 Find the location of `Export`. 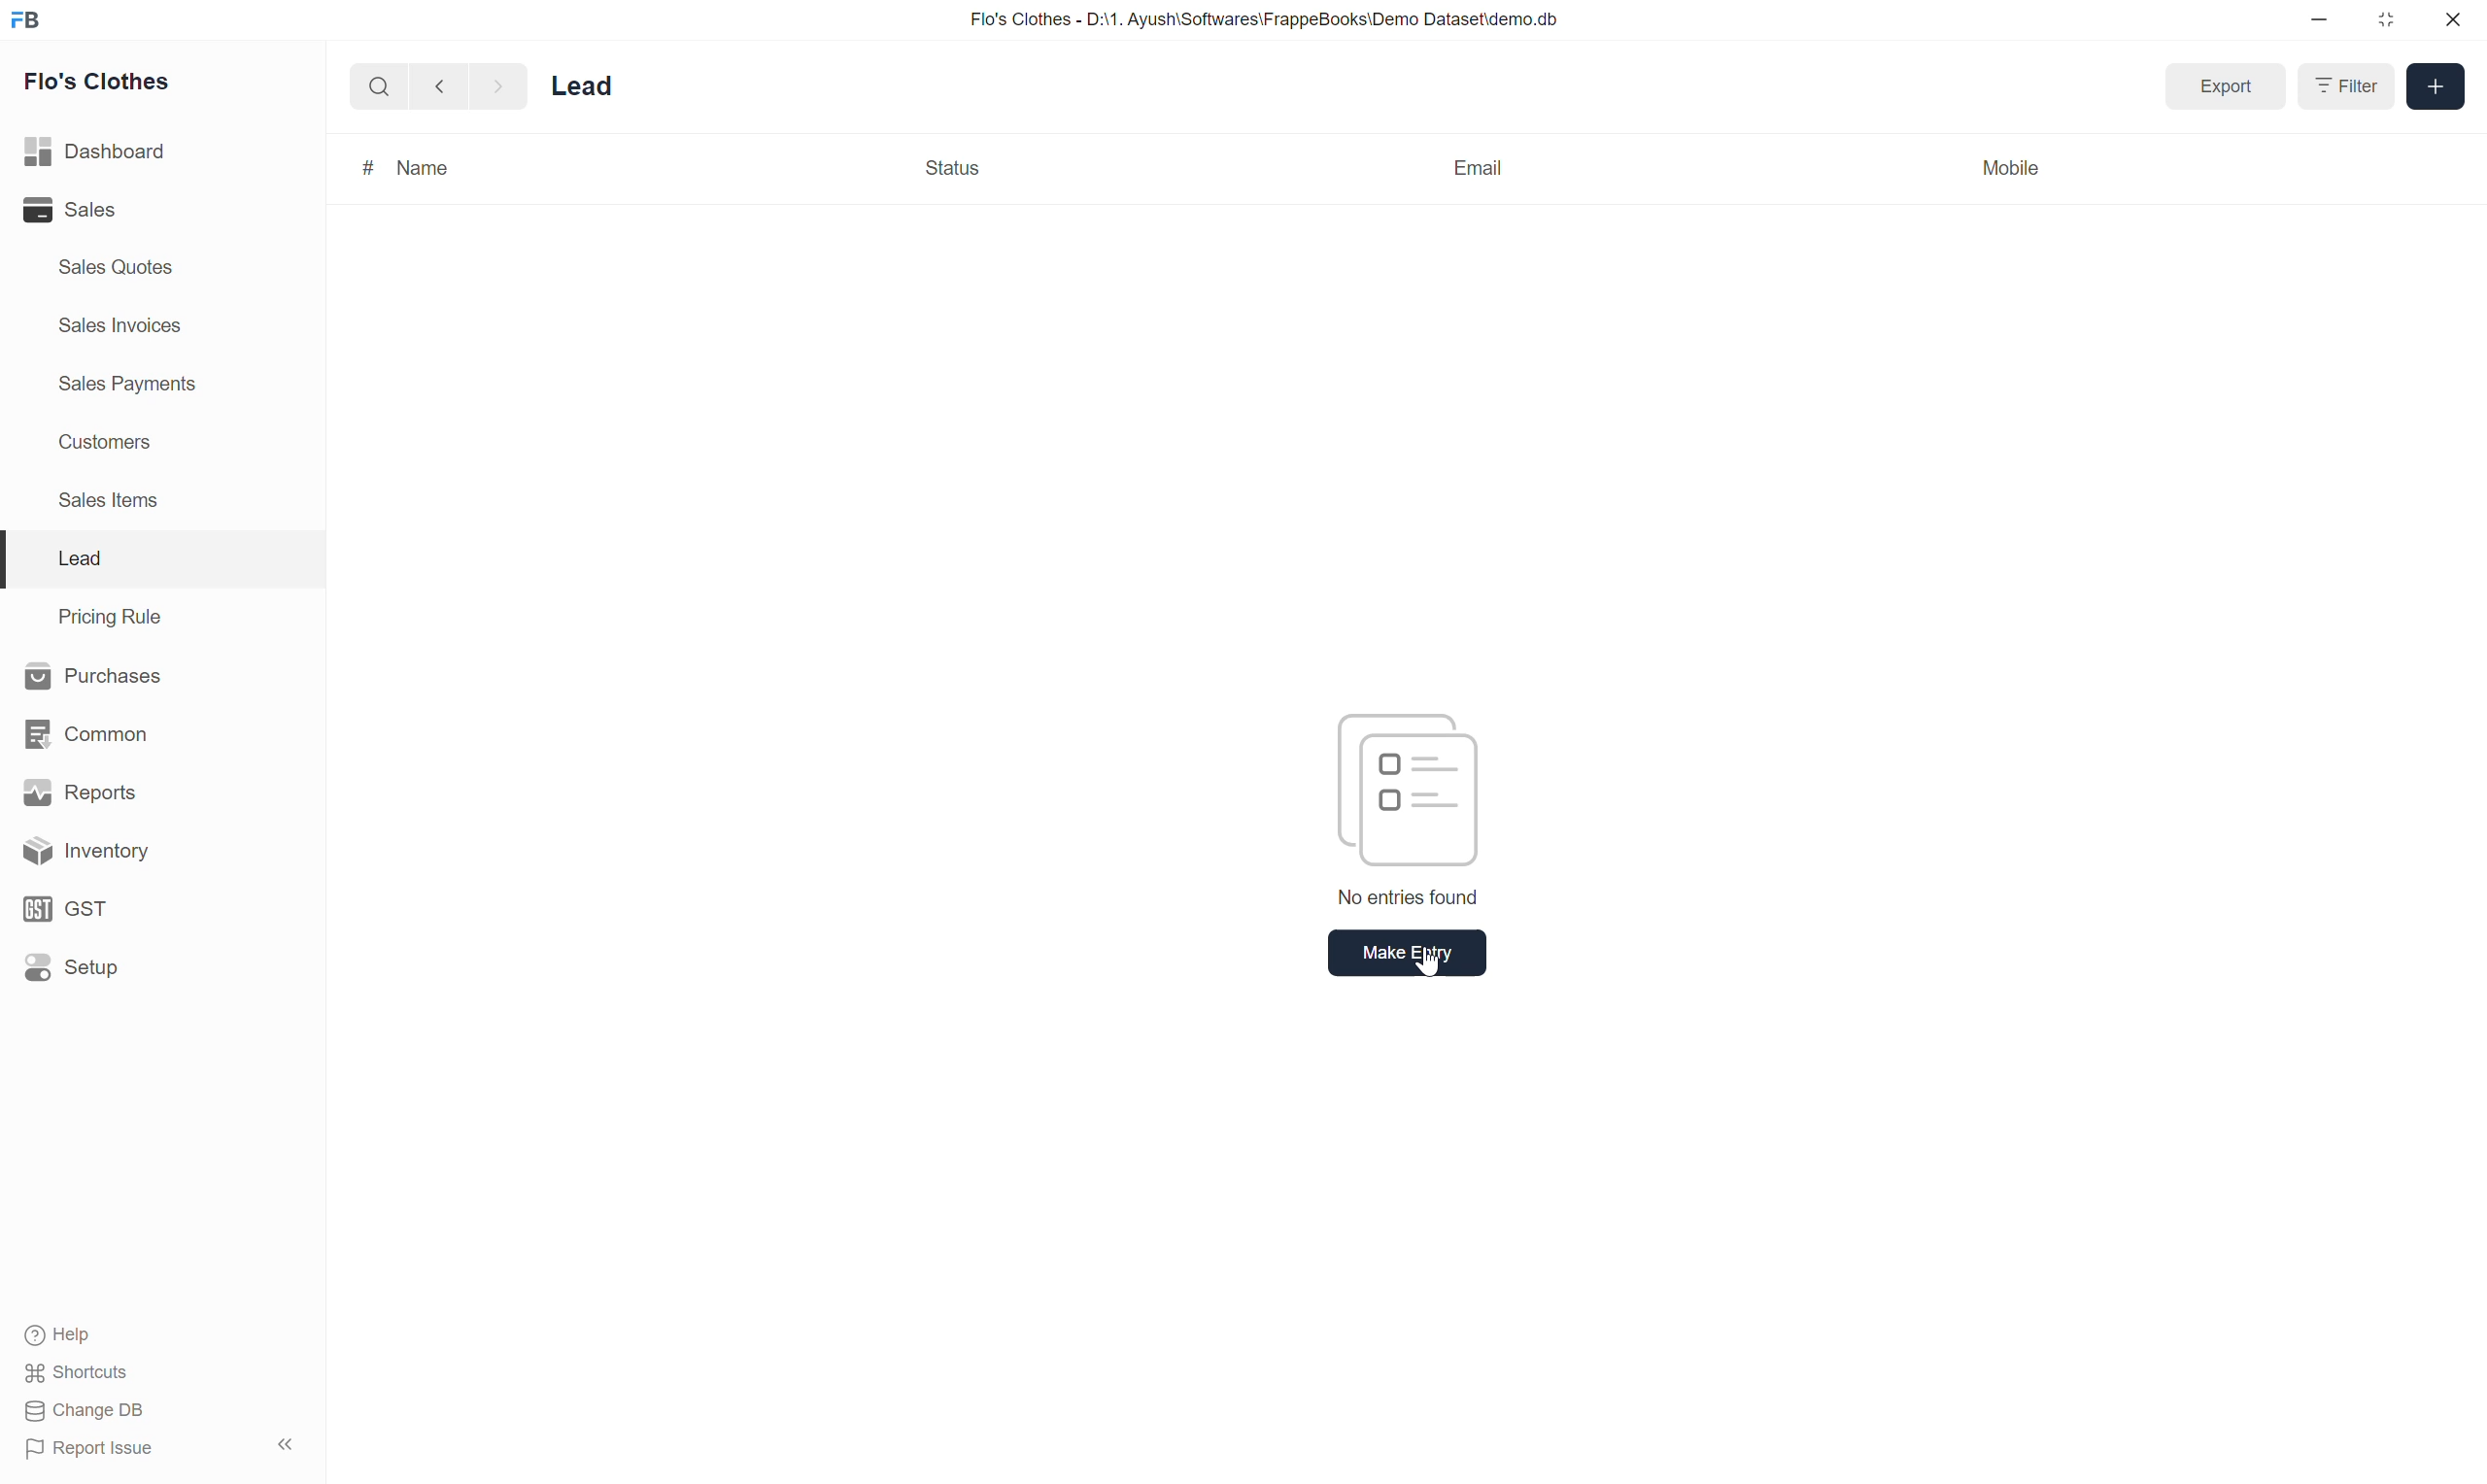

Export is located at coordinates (2220, 84).